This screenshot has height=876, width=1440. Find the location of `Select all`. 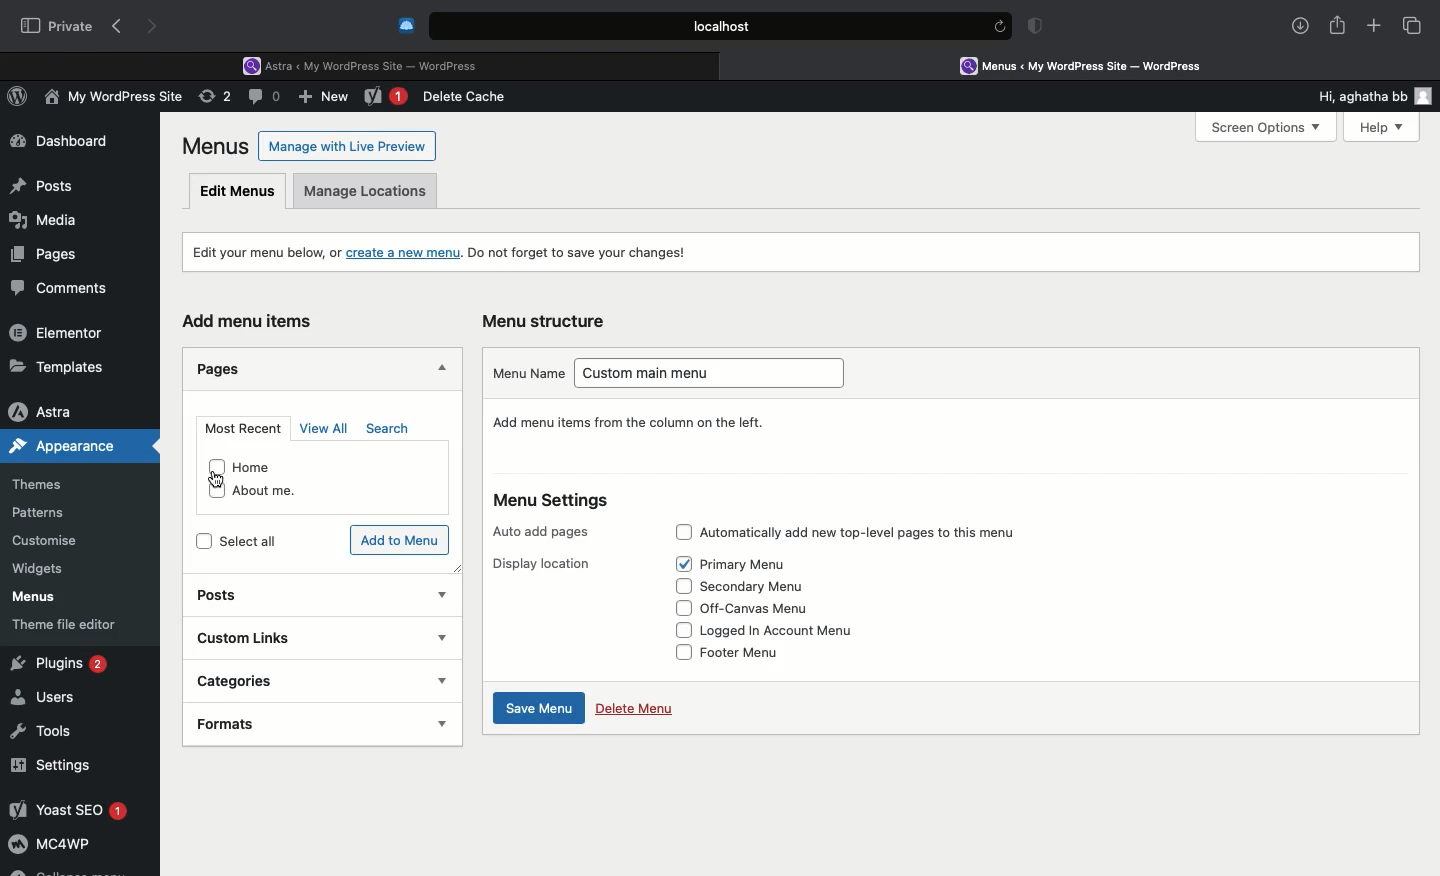

Select all is located at coordinates (255, 543).